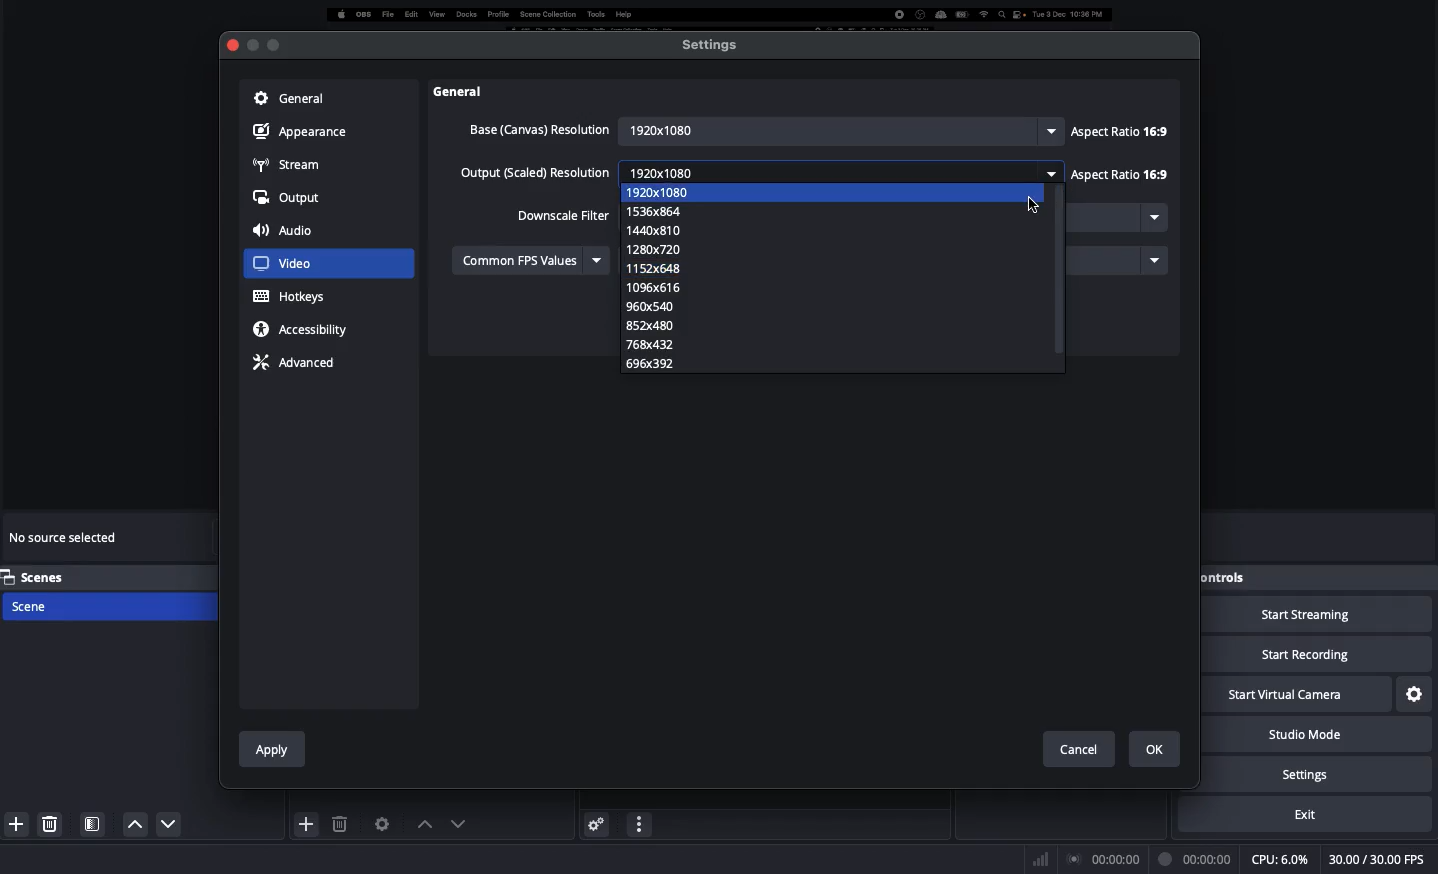 The height and width of the screenshot is (874, 1438). Describe the element at coordinates (653, 363) in the screenshot. I see `696x392` at that location.